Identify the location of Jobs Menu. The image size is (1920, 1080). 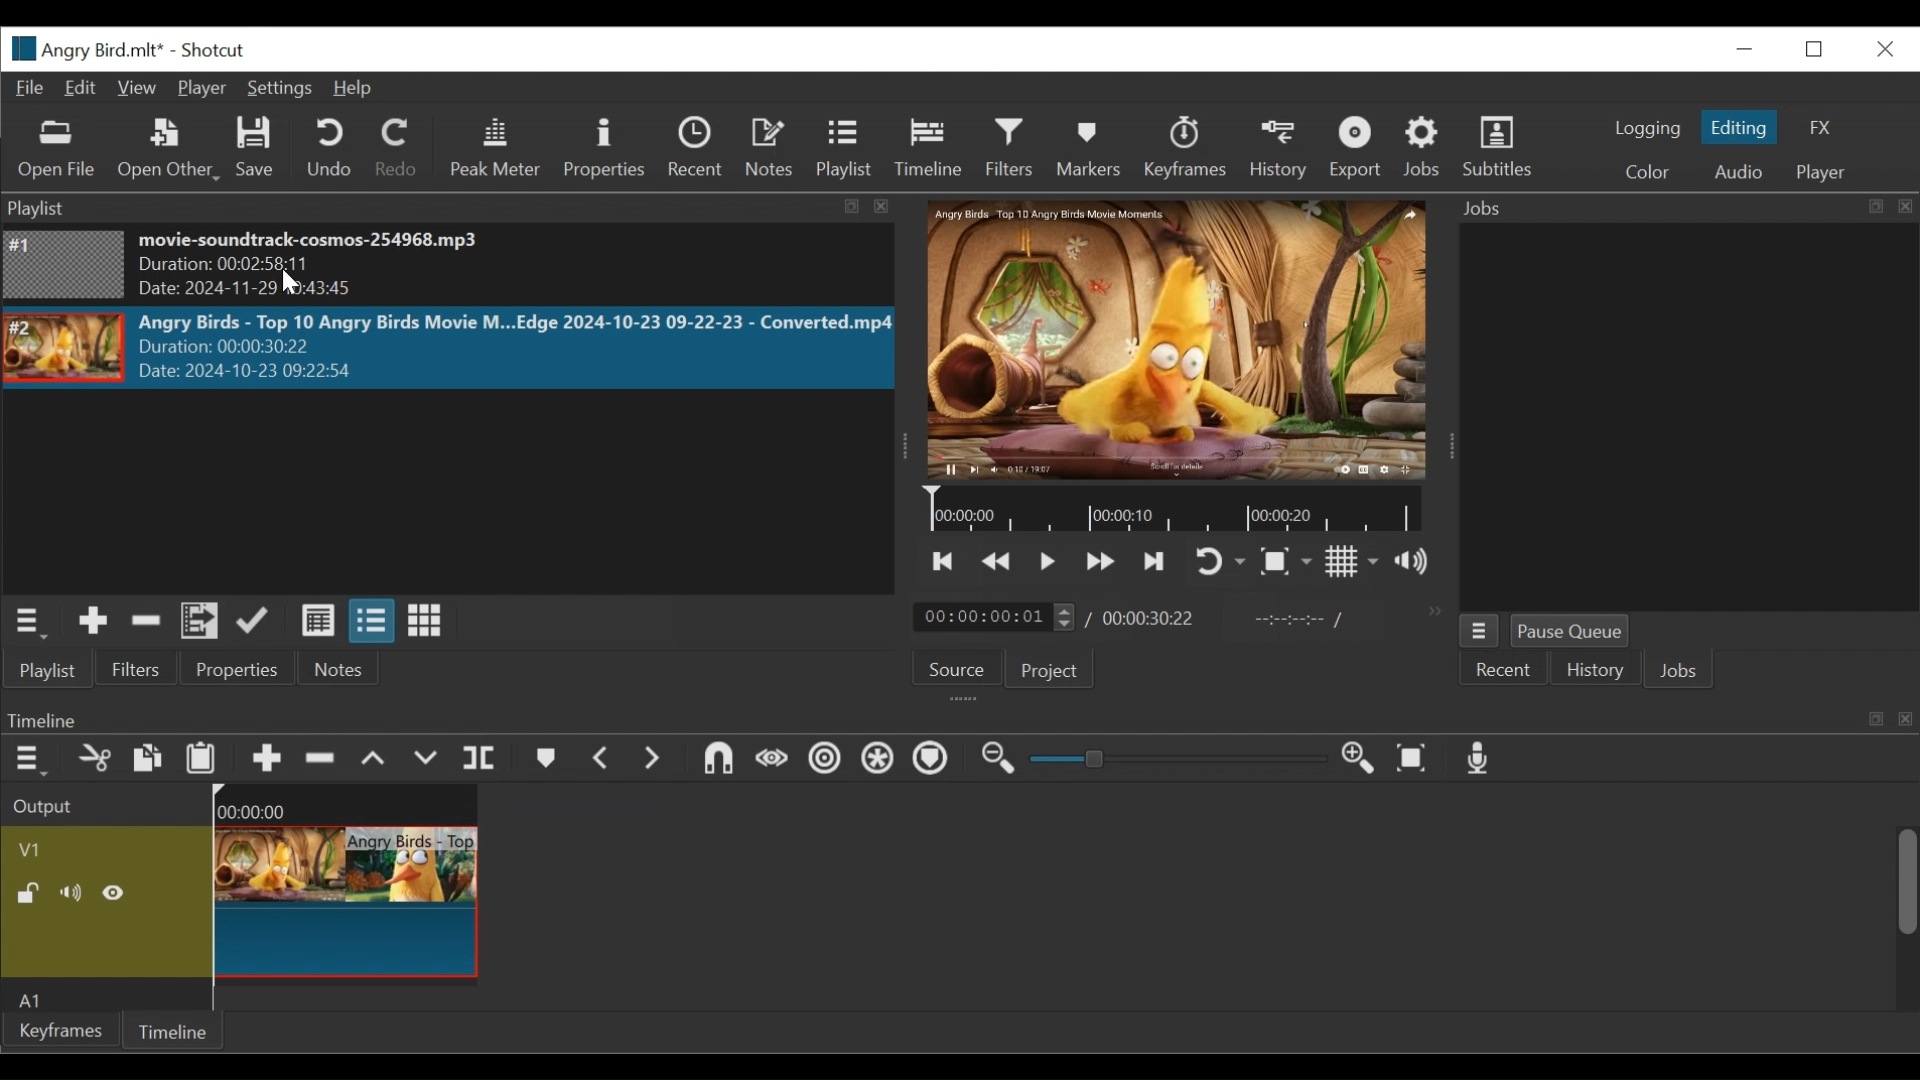
(1479, 630).